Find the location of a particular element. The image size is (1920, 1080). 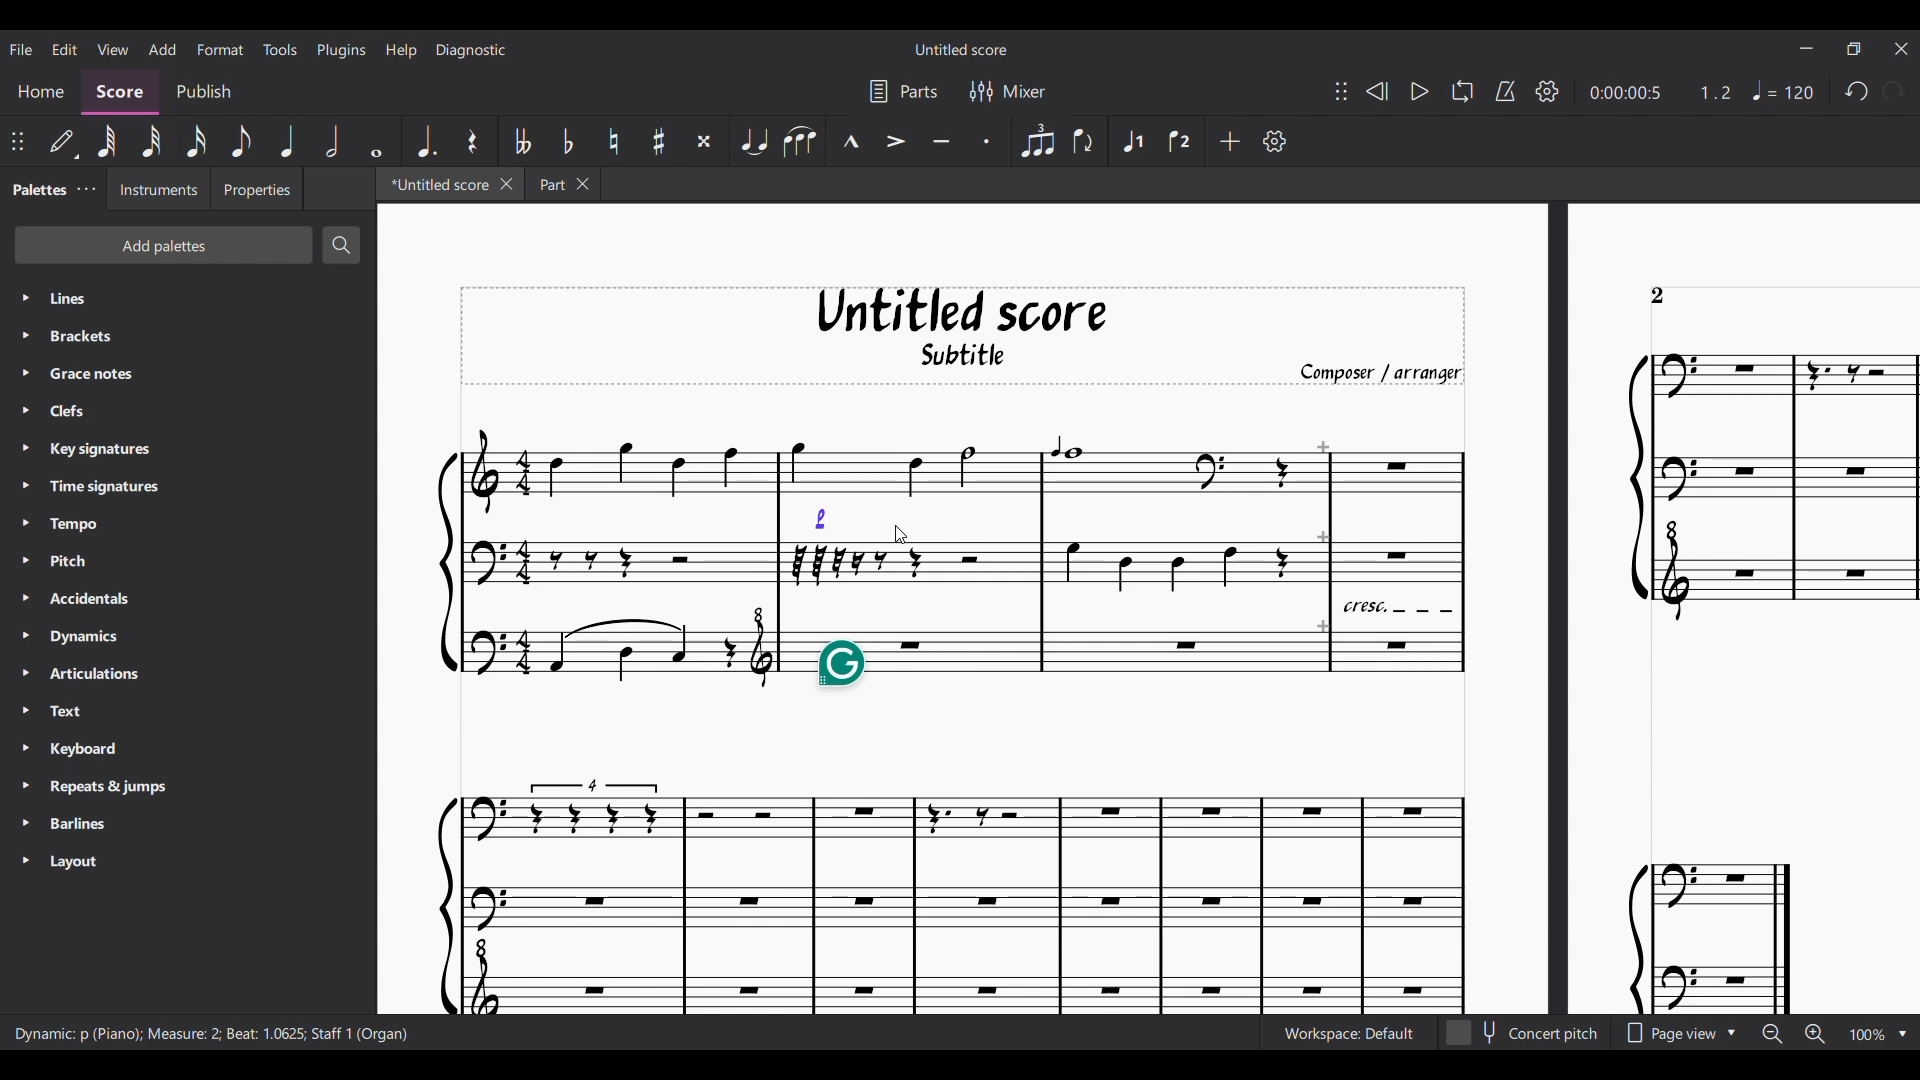

Description of current selection is located at coordinates (212, 1034).